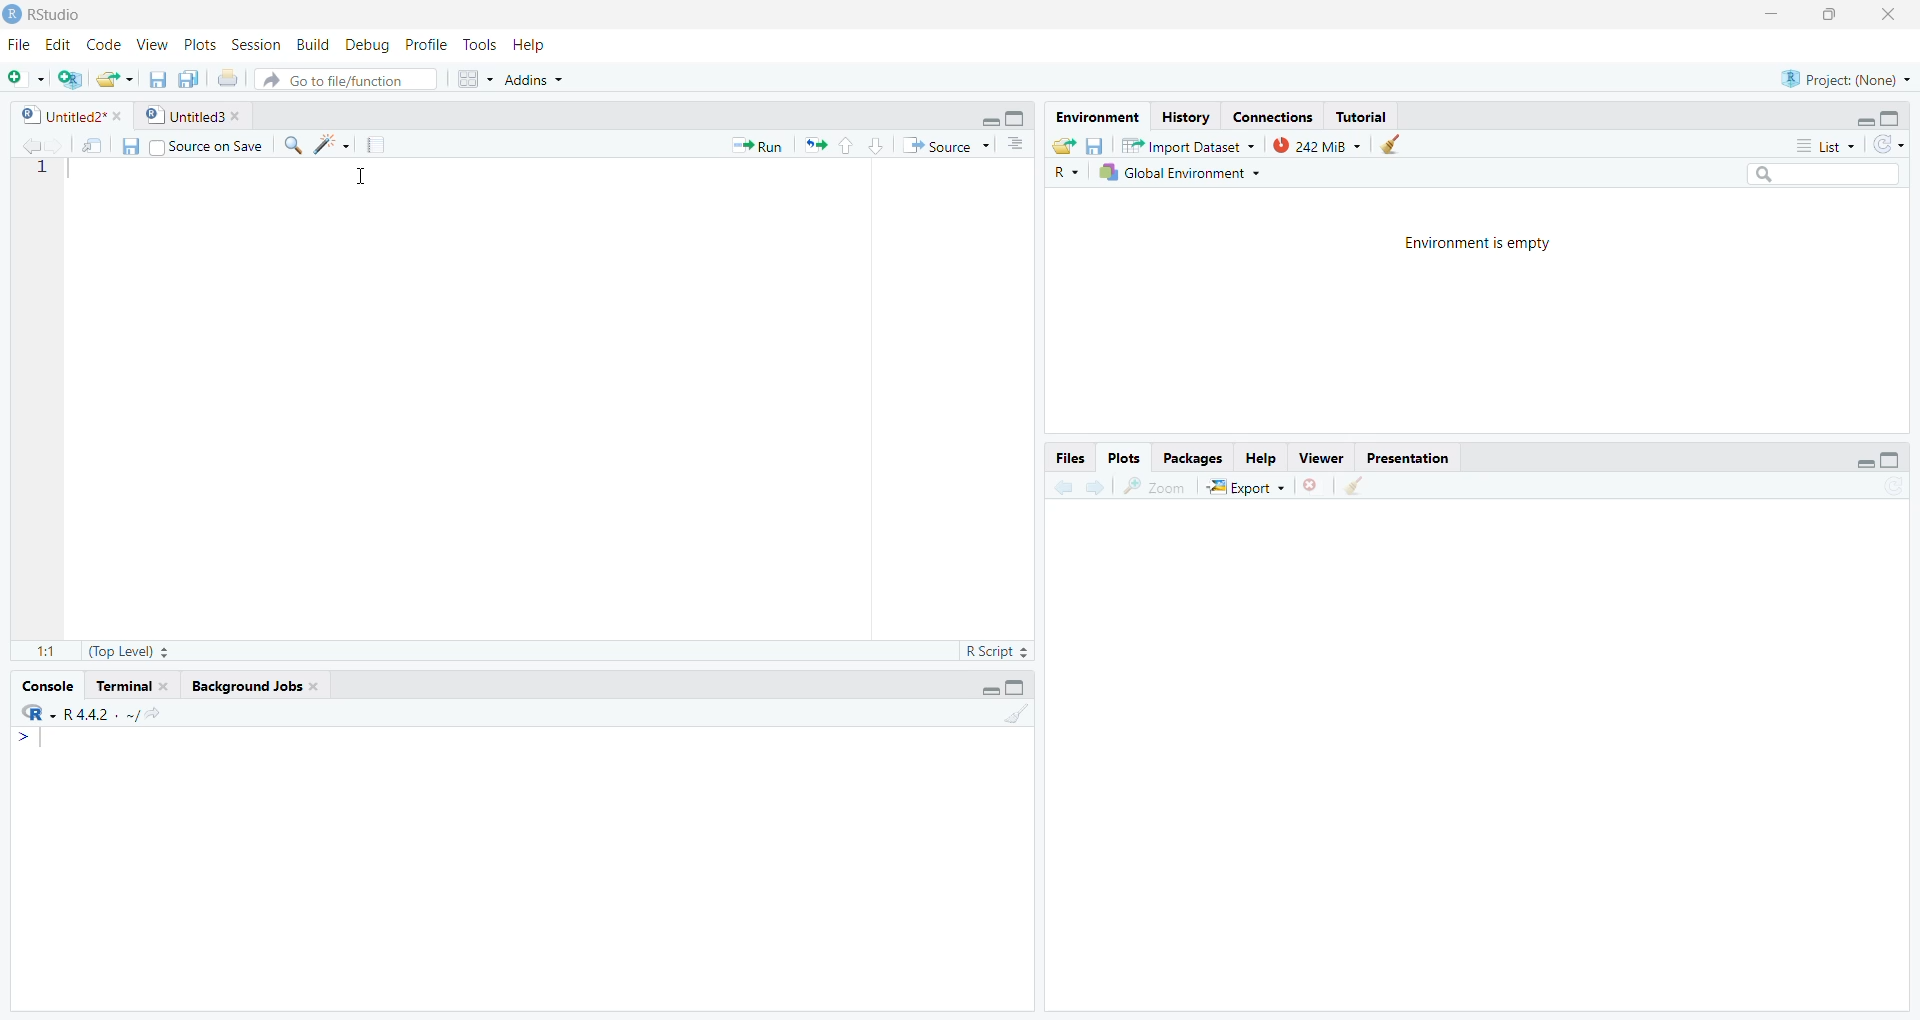 This screenshot has width=1920, height=1020. What do you see at coordinates (1400, 144) in the screenshot?
I see `cleaner` at bounding box center [1400, 144].